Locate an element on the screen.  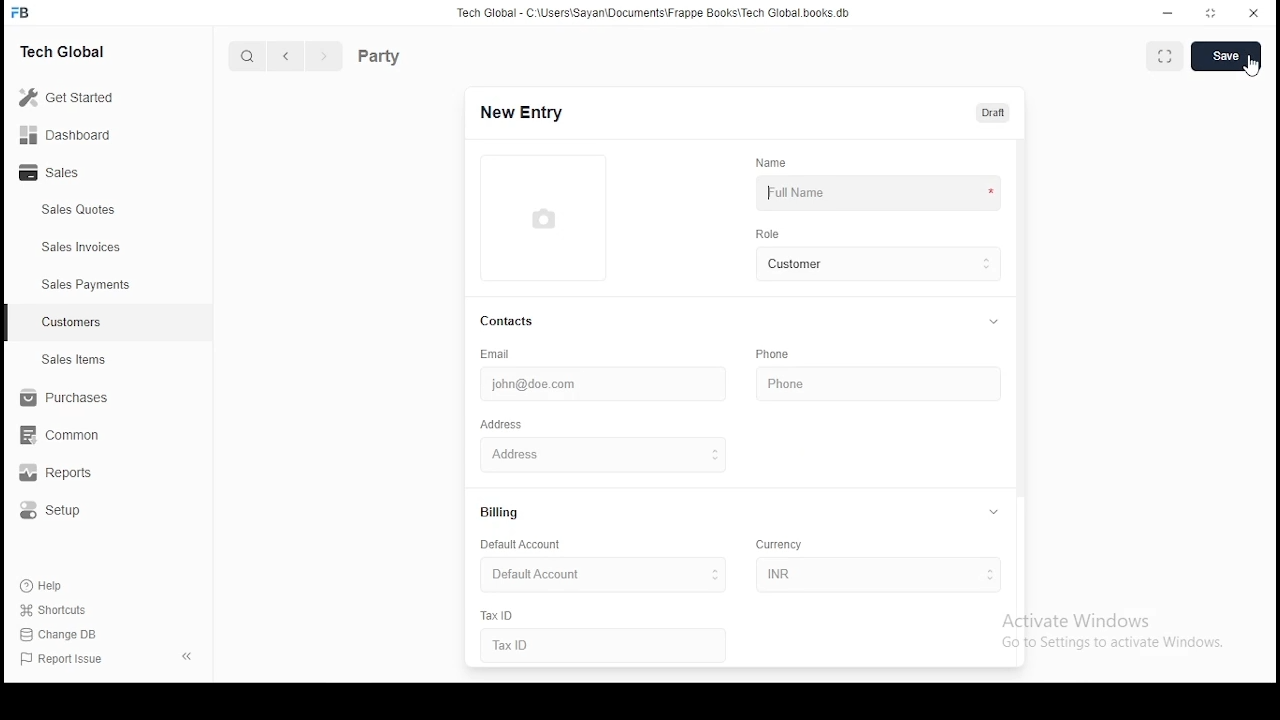
collapse is located at coordinates (995, 321).